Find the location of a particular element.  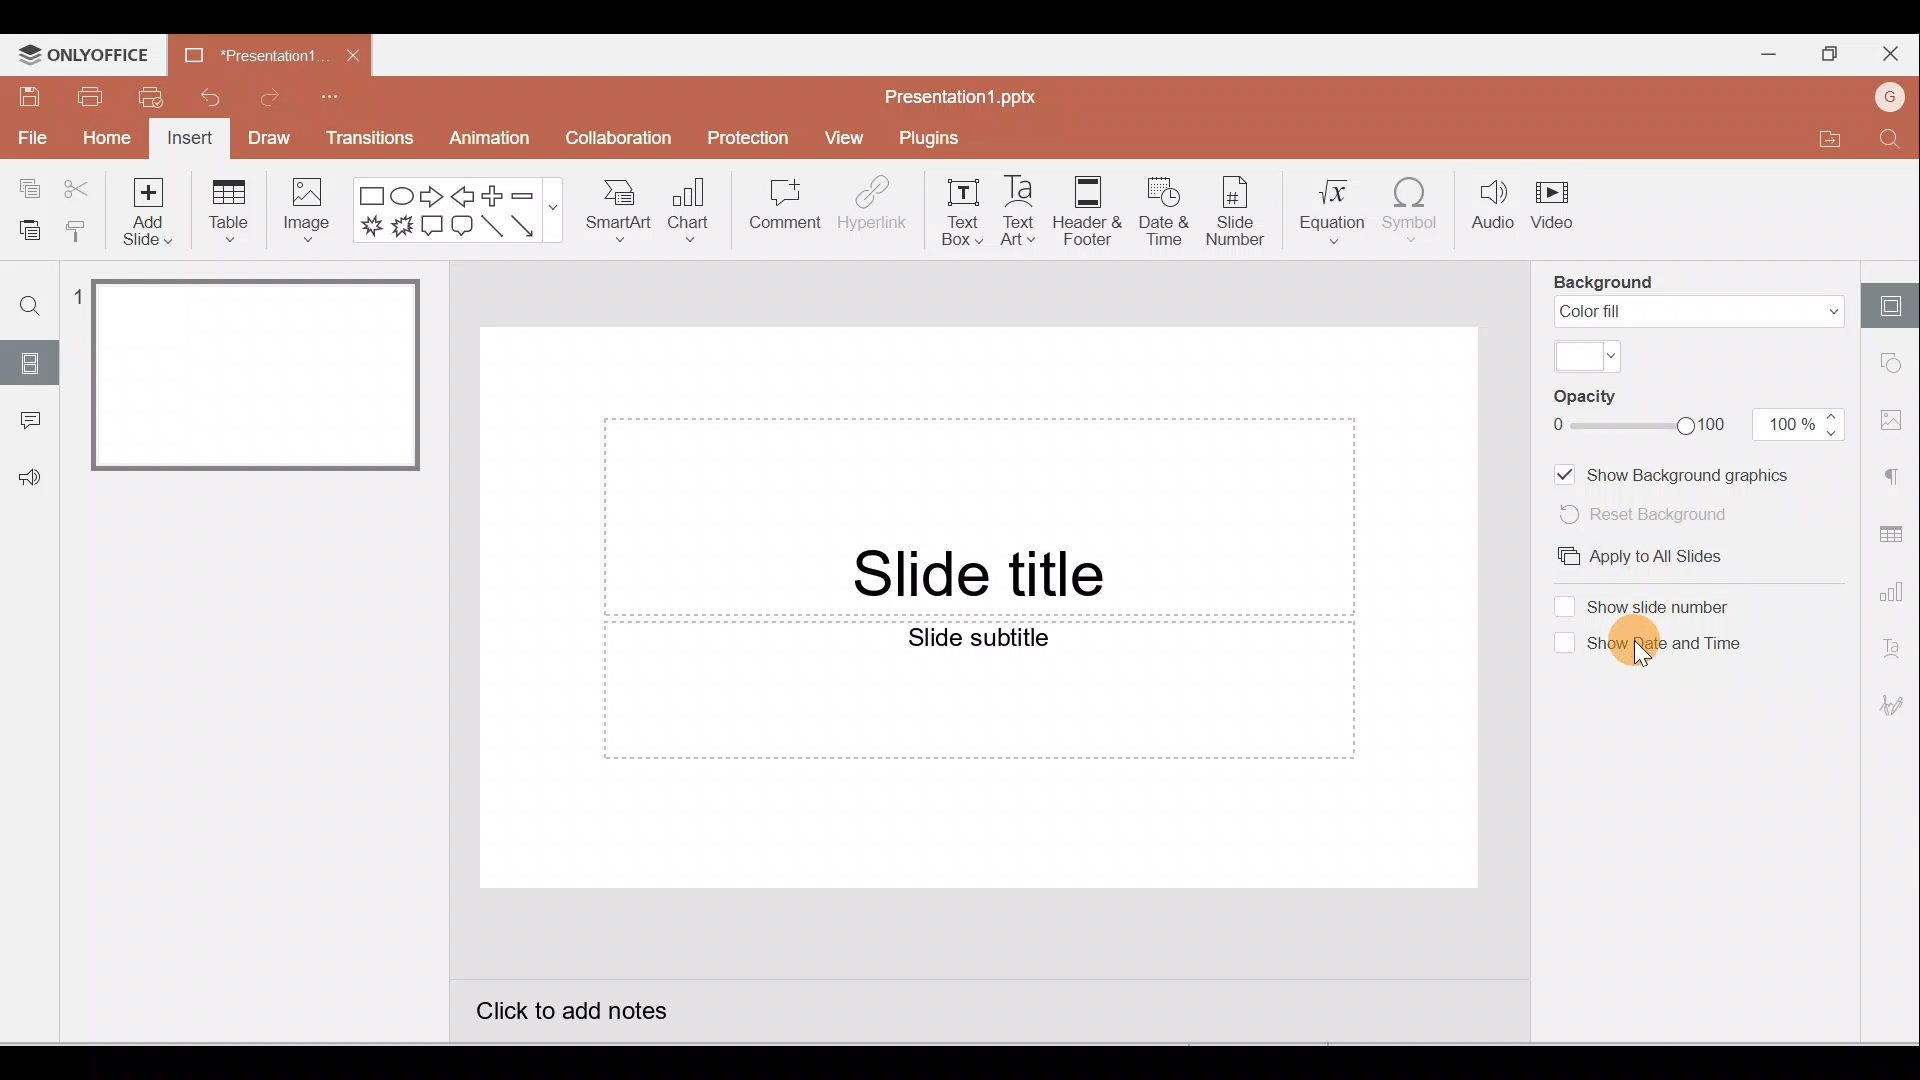

Chart settings is located at coordinates (1895, 596).